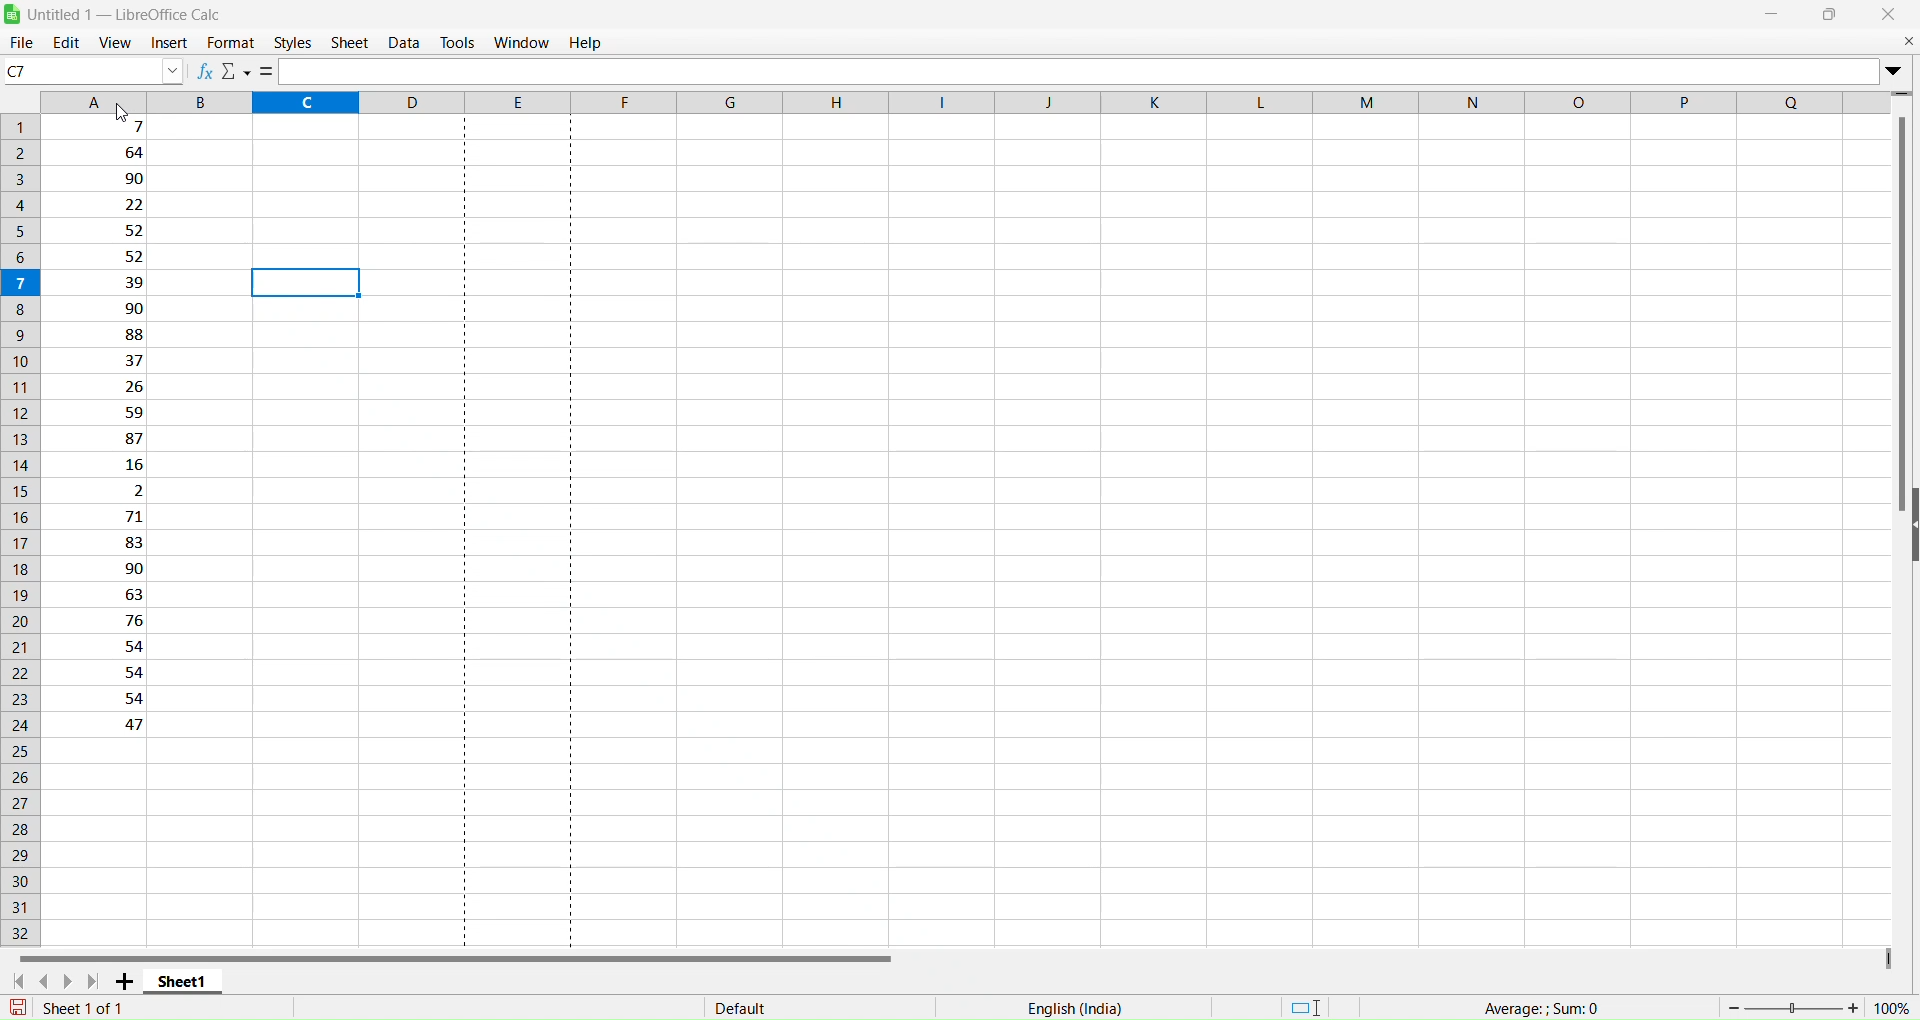  What do you see at coordinates (95, 1009) in the screenshot?
I see `Total Sheets ` at bounding box center [95, 1009].